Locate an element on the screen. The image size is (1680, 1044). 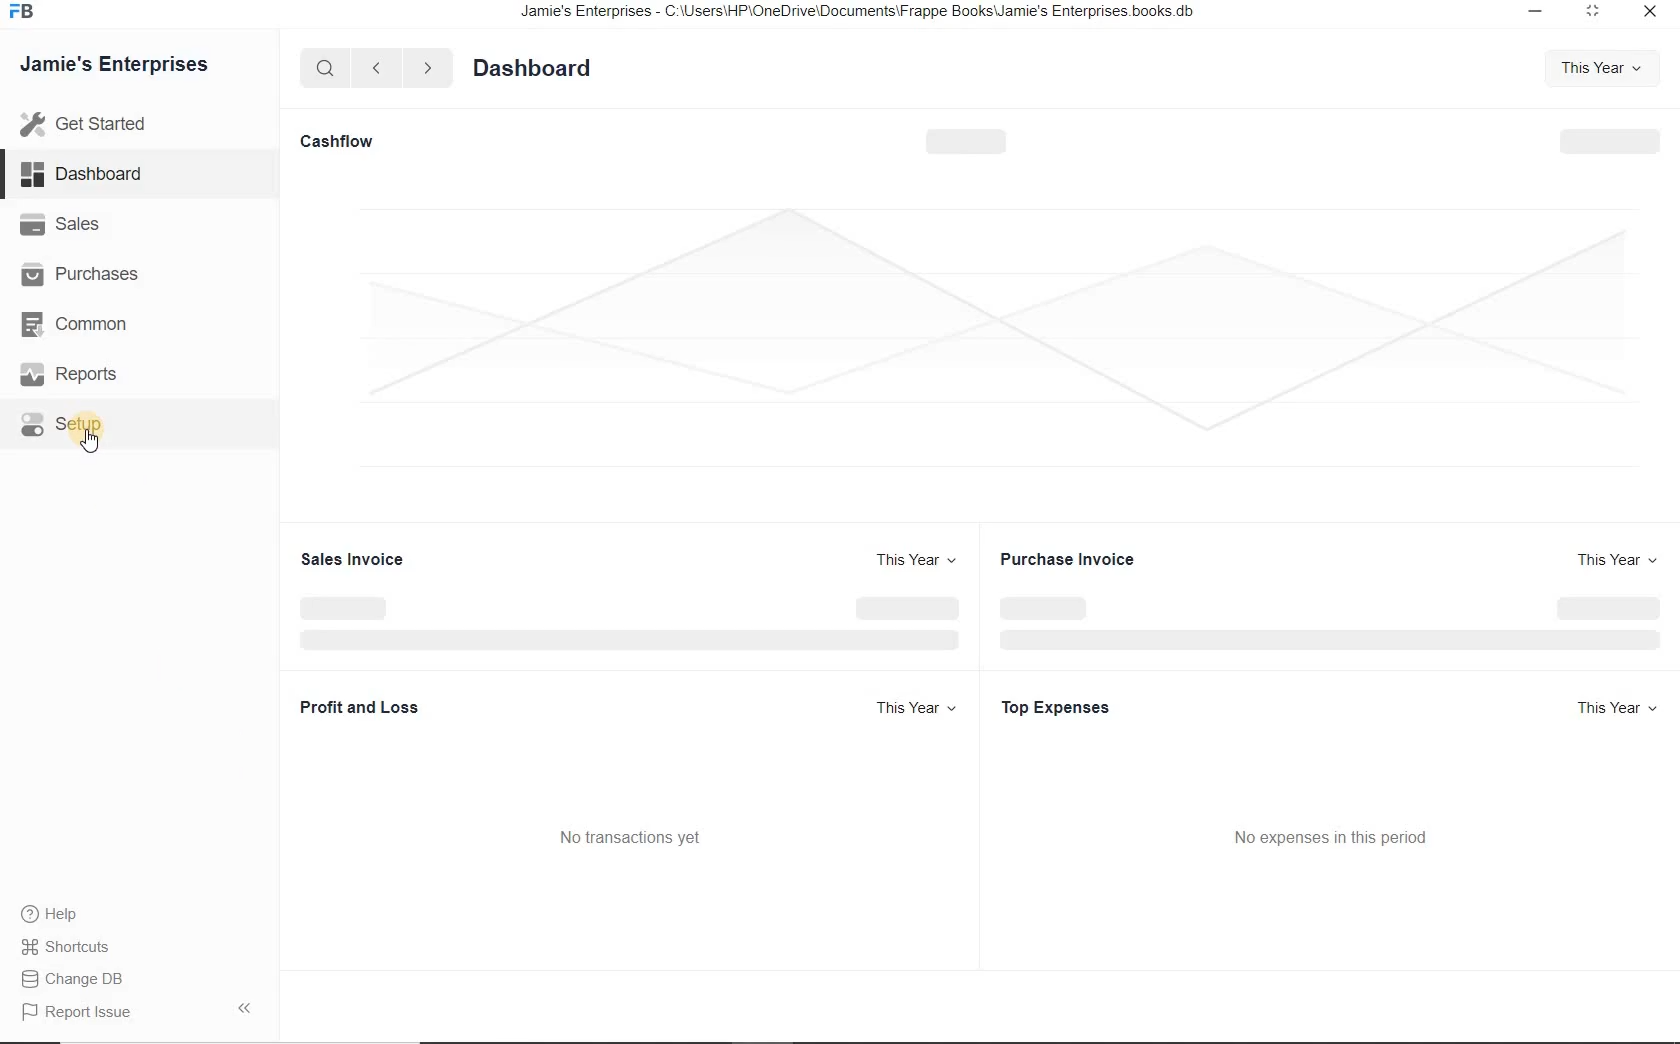
search is located at coordinates (325, 68).